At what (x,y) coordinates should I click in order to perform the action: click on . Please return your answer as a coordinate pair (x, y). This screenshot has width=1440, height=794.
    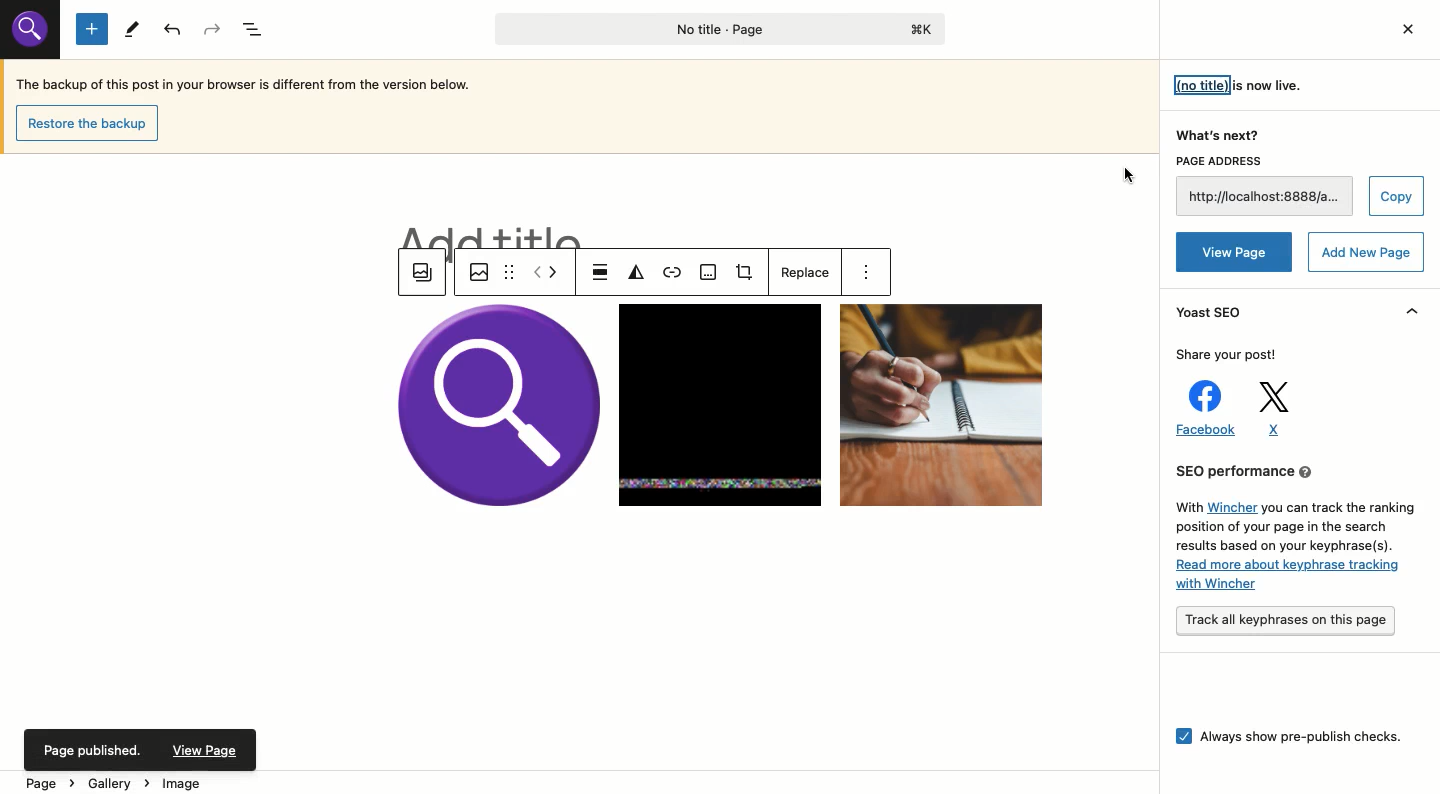
    Looking at the image, I should click on (34, 35).